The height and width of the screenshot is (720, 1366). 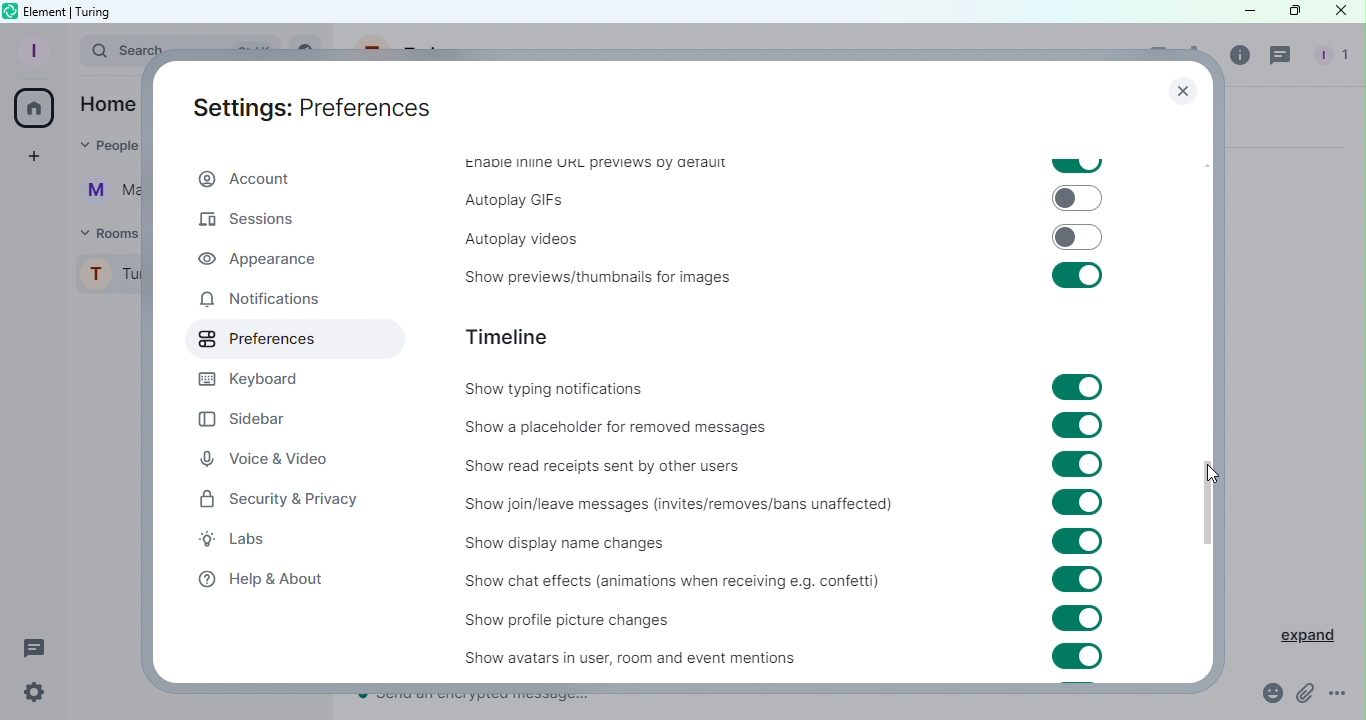 I want to click on Toggle, so click(x=1074, y=238).